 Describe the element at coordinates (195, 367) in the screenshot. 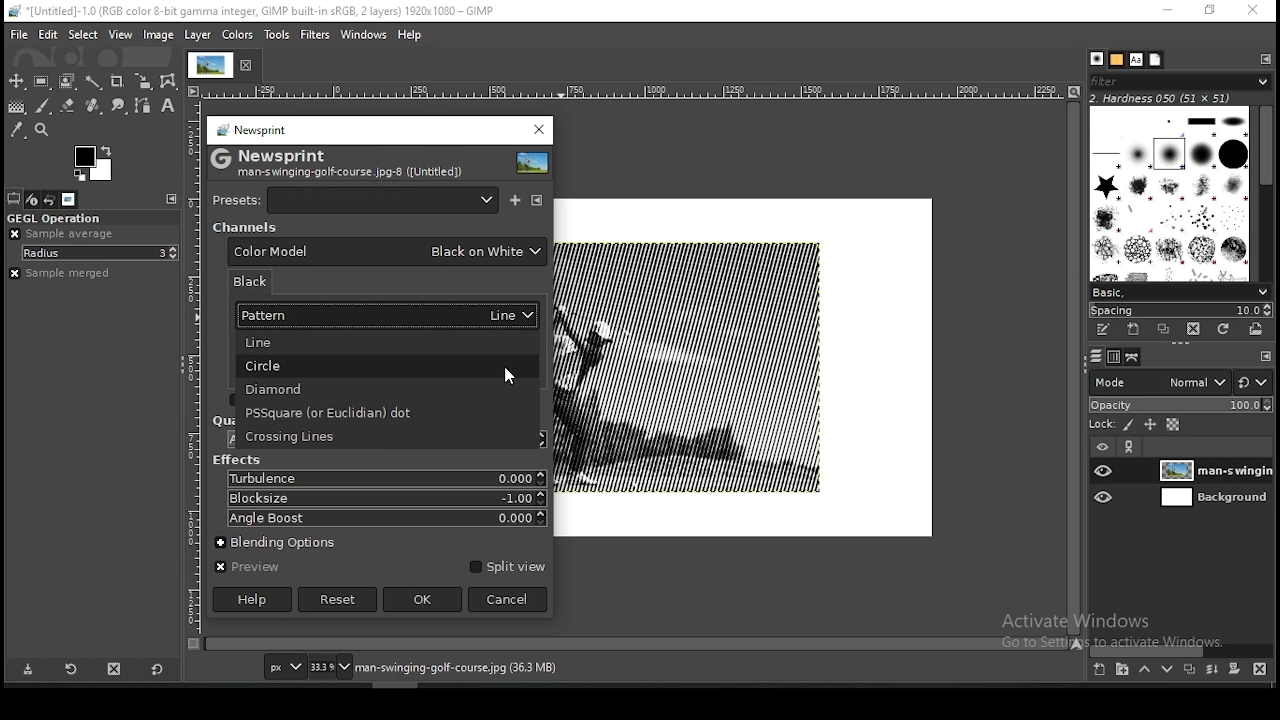

I see `scale (vertical)` at that location.